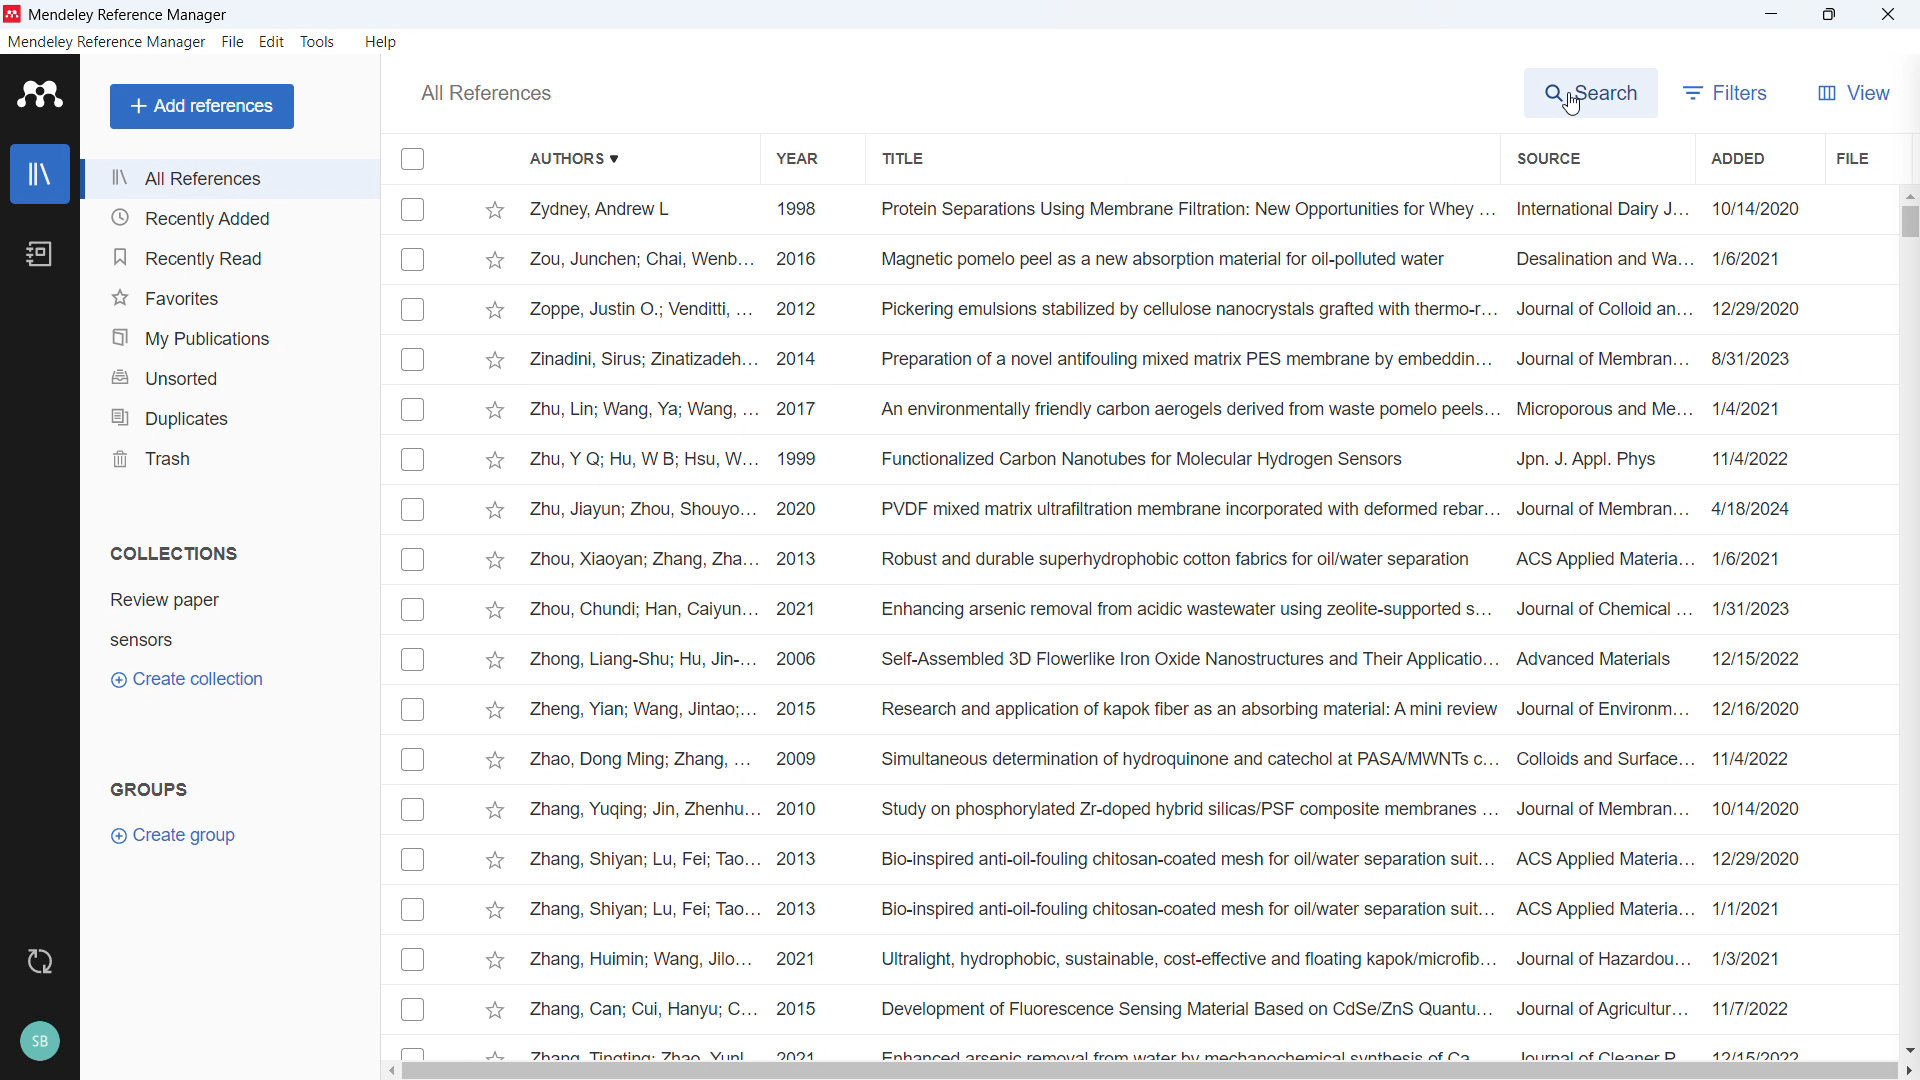 Image resolution: width=1920 pixels, height=1080 pixels. What do you see at coordinates (39, 1043) in the screenshot?
I see `Profile ` at bounding box center [39, 1043].